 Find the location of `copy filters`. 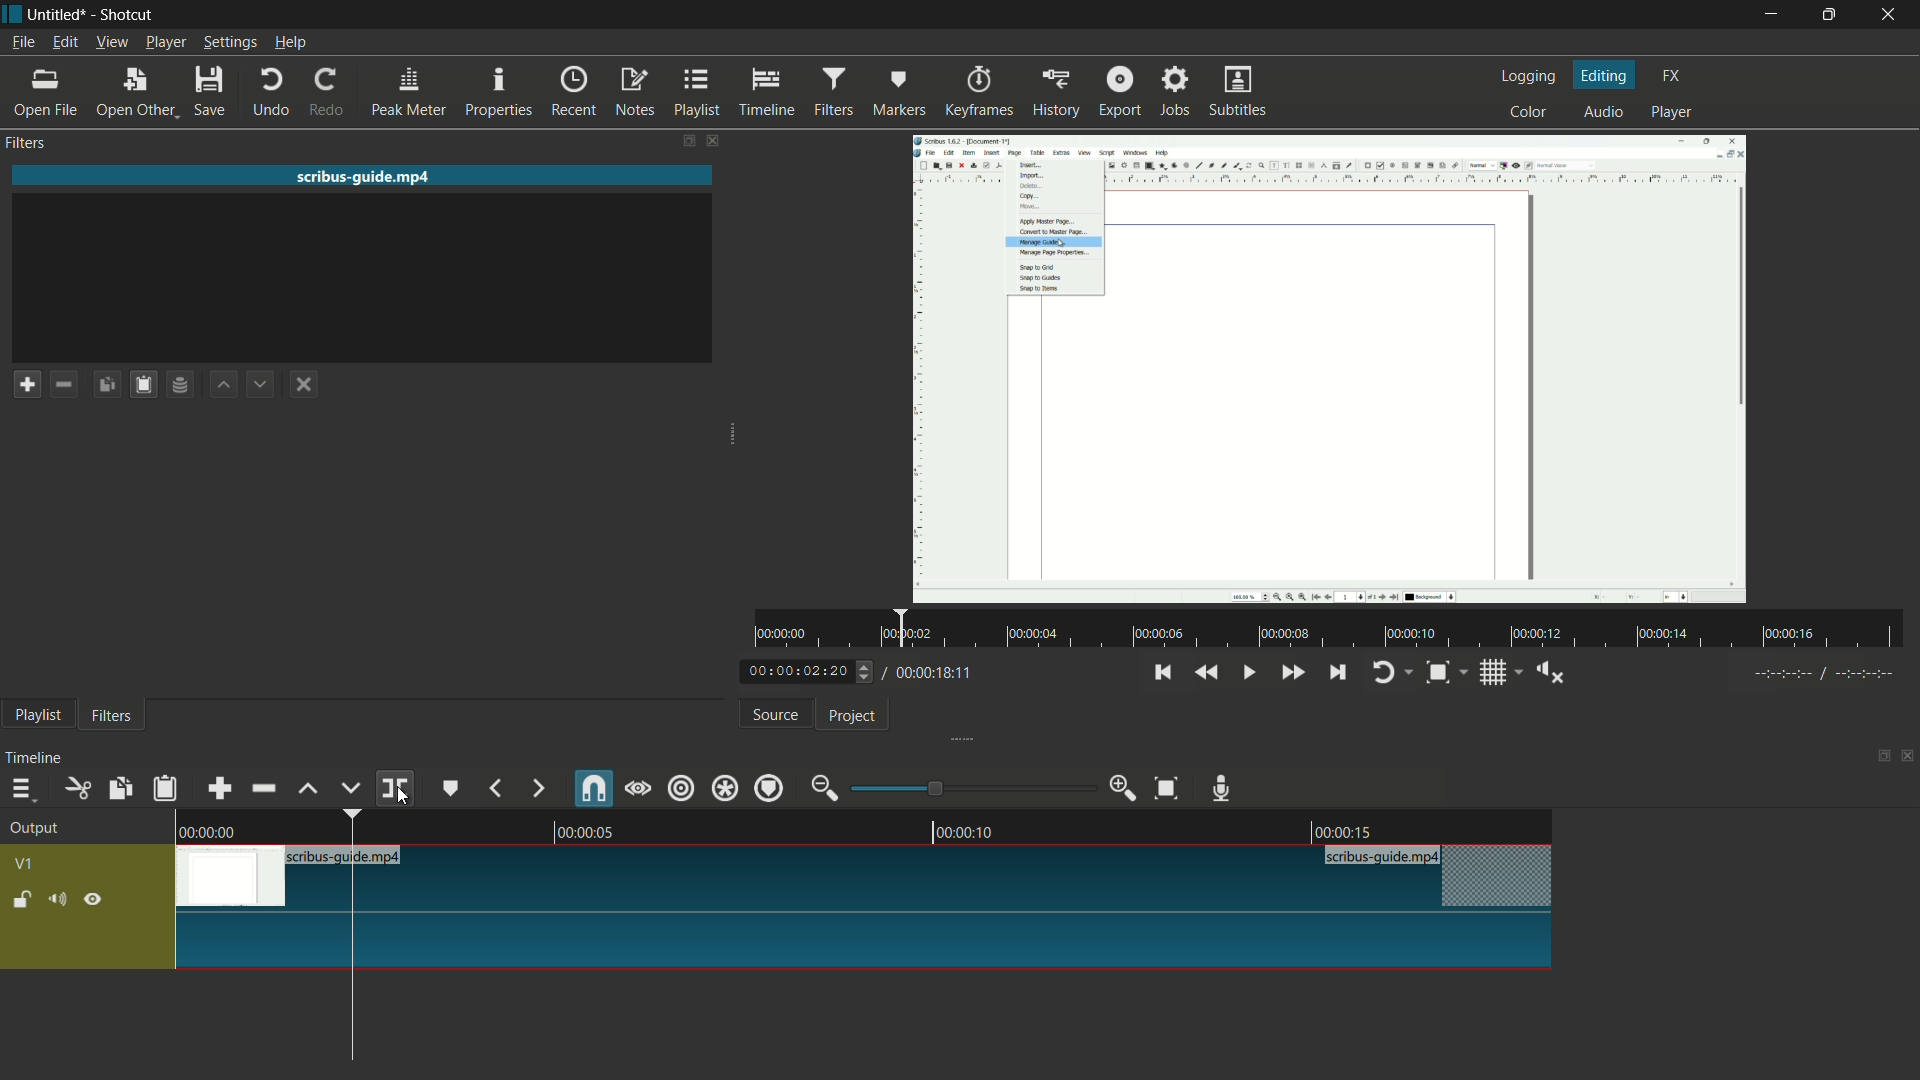

copy filters is located at coordinates (107, 385).